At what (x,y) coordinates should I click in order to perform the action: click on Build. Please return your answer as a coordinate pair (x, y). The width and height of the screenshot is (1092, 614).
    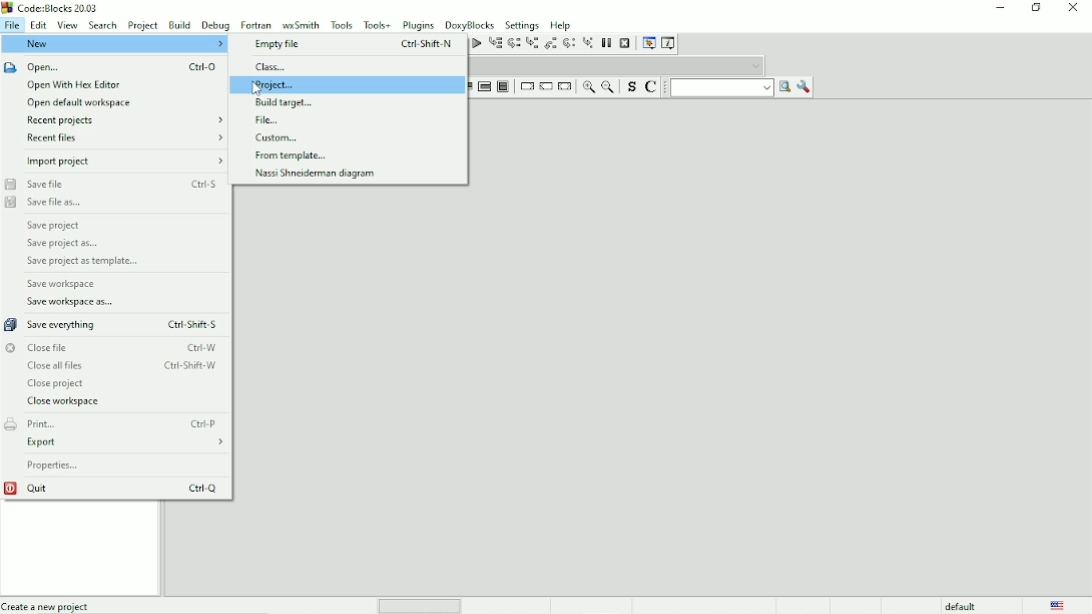
    Looking at the image, I should click on (179, 25).